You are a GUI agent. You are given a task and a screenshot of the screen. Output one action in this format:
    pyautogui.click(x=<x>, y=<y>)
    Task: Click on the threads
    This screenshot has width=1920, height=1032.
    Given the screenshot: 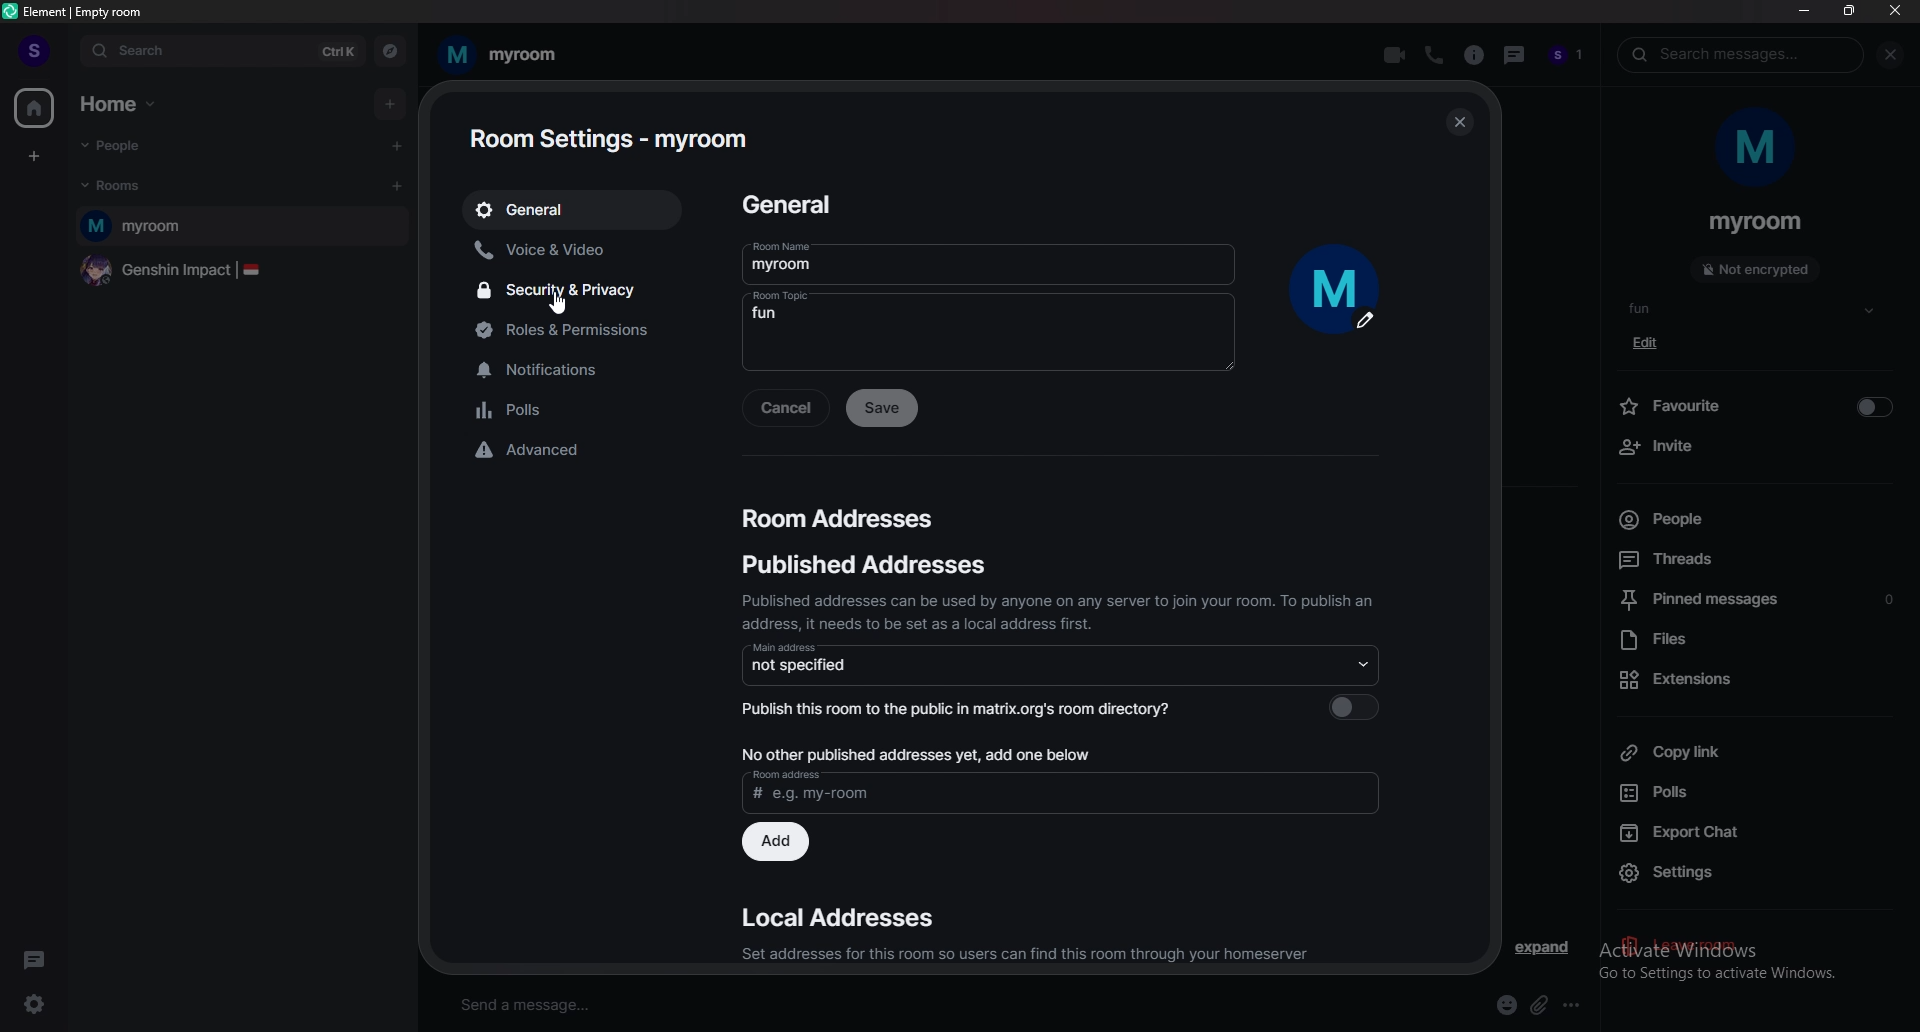 What is the action you would take?
    pyautogui.click(x=1515, y=55)
    